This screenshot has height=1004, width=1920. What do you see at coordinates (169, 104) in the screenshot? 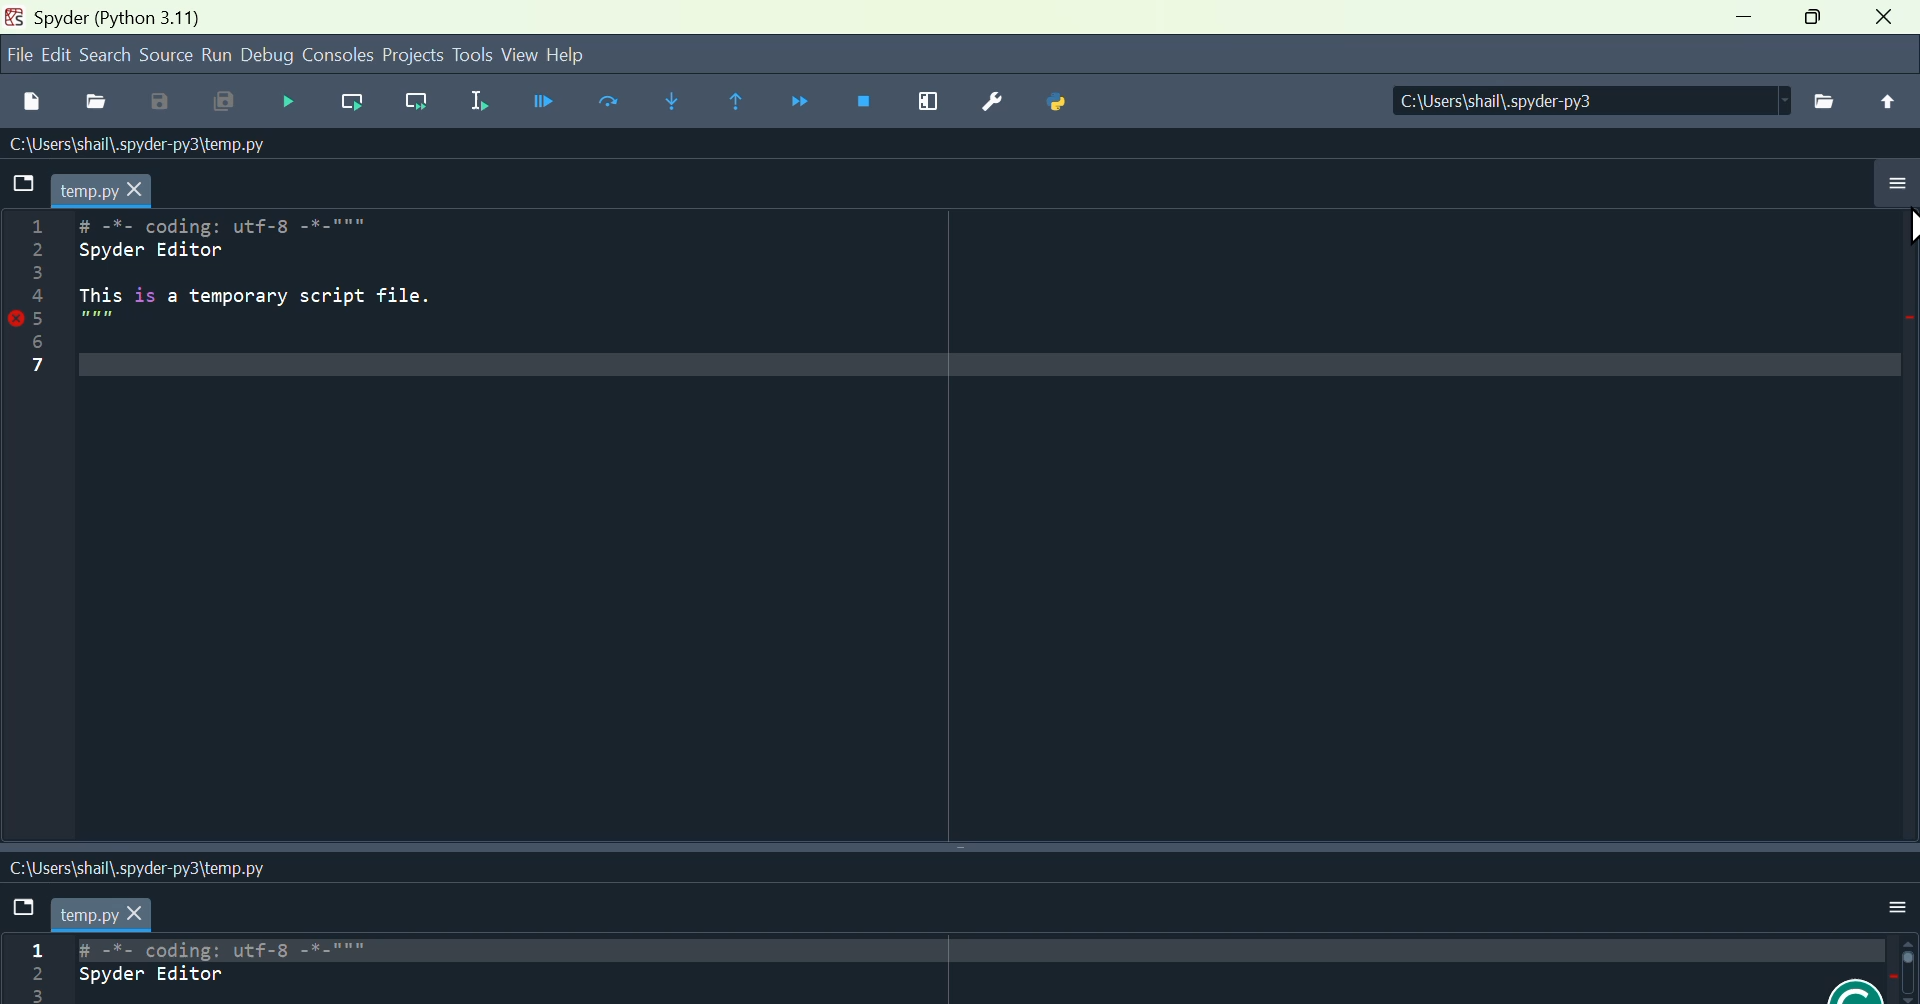
I see `Save as` at bounding box center [169, 104].